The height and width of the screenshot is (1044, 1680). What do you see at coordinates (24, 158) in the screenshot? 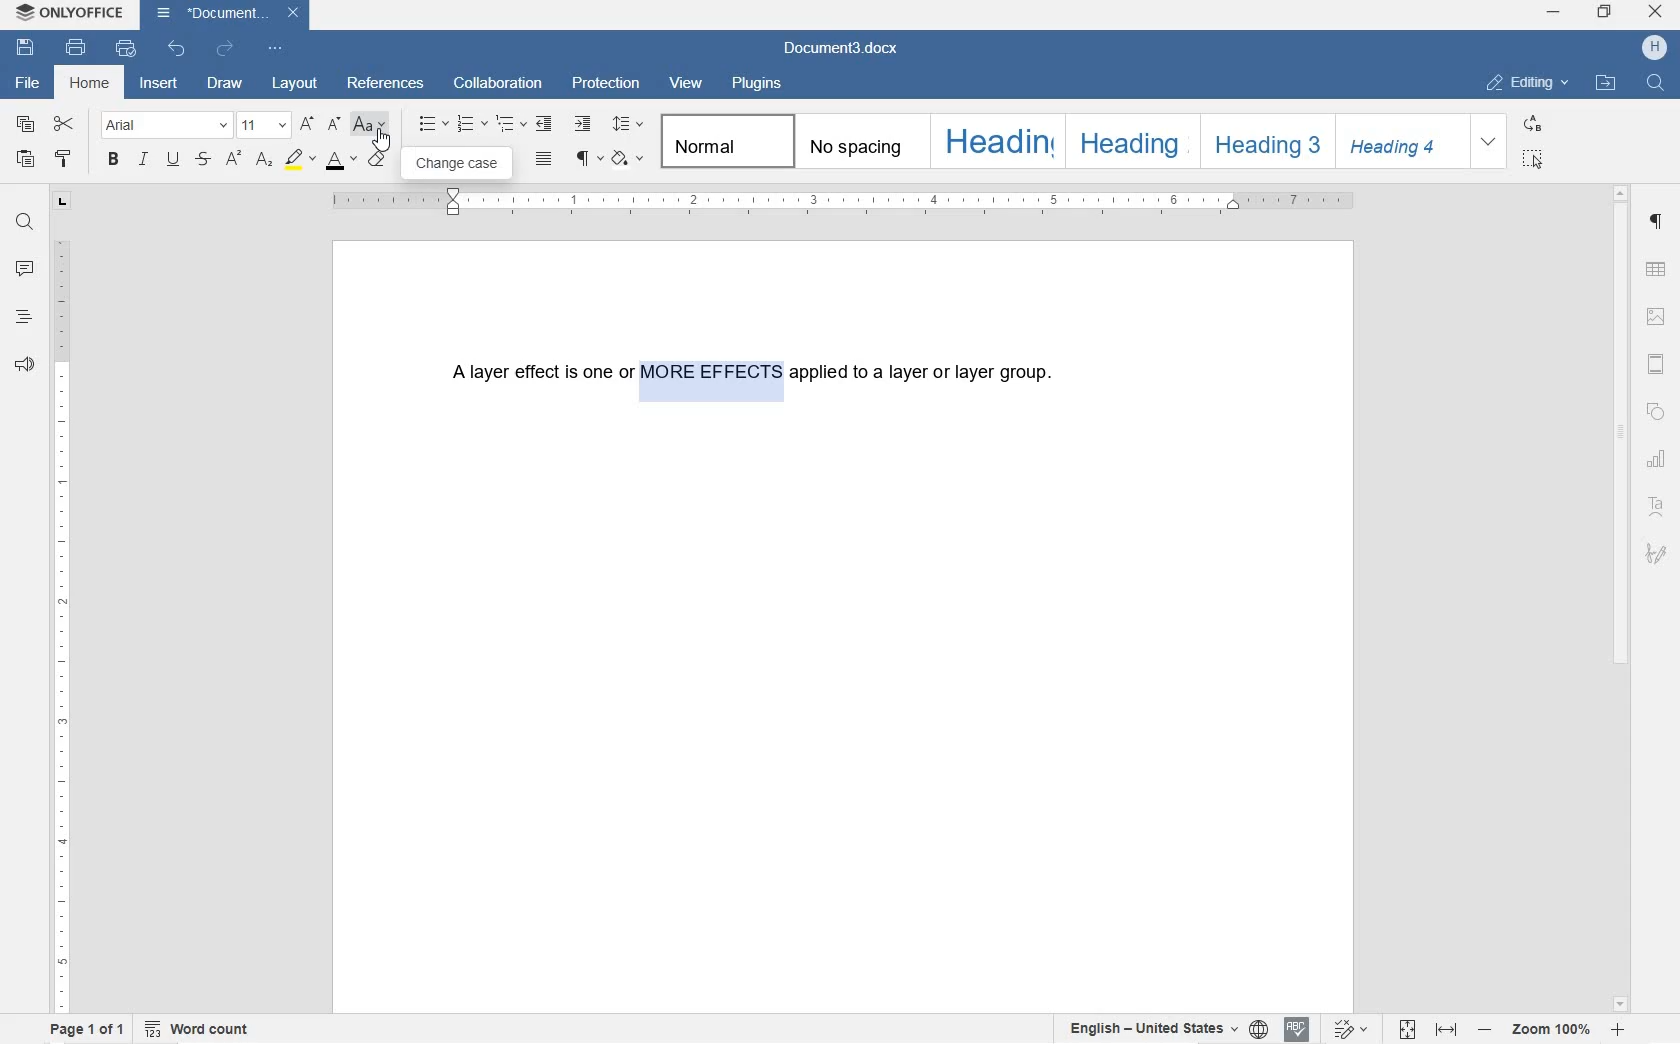
I see `PASTE` at bounding box center [24, 158].